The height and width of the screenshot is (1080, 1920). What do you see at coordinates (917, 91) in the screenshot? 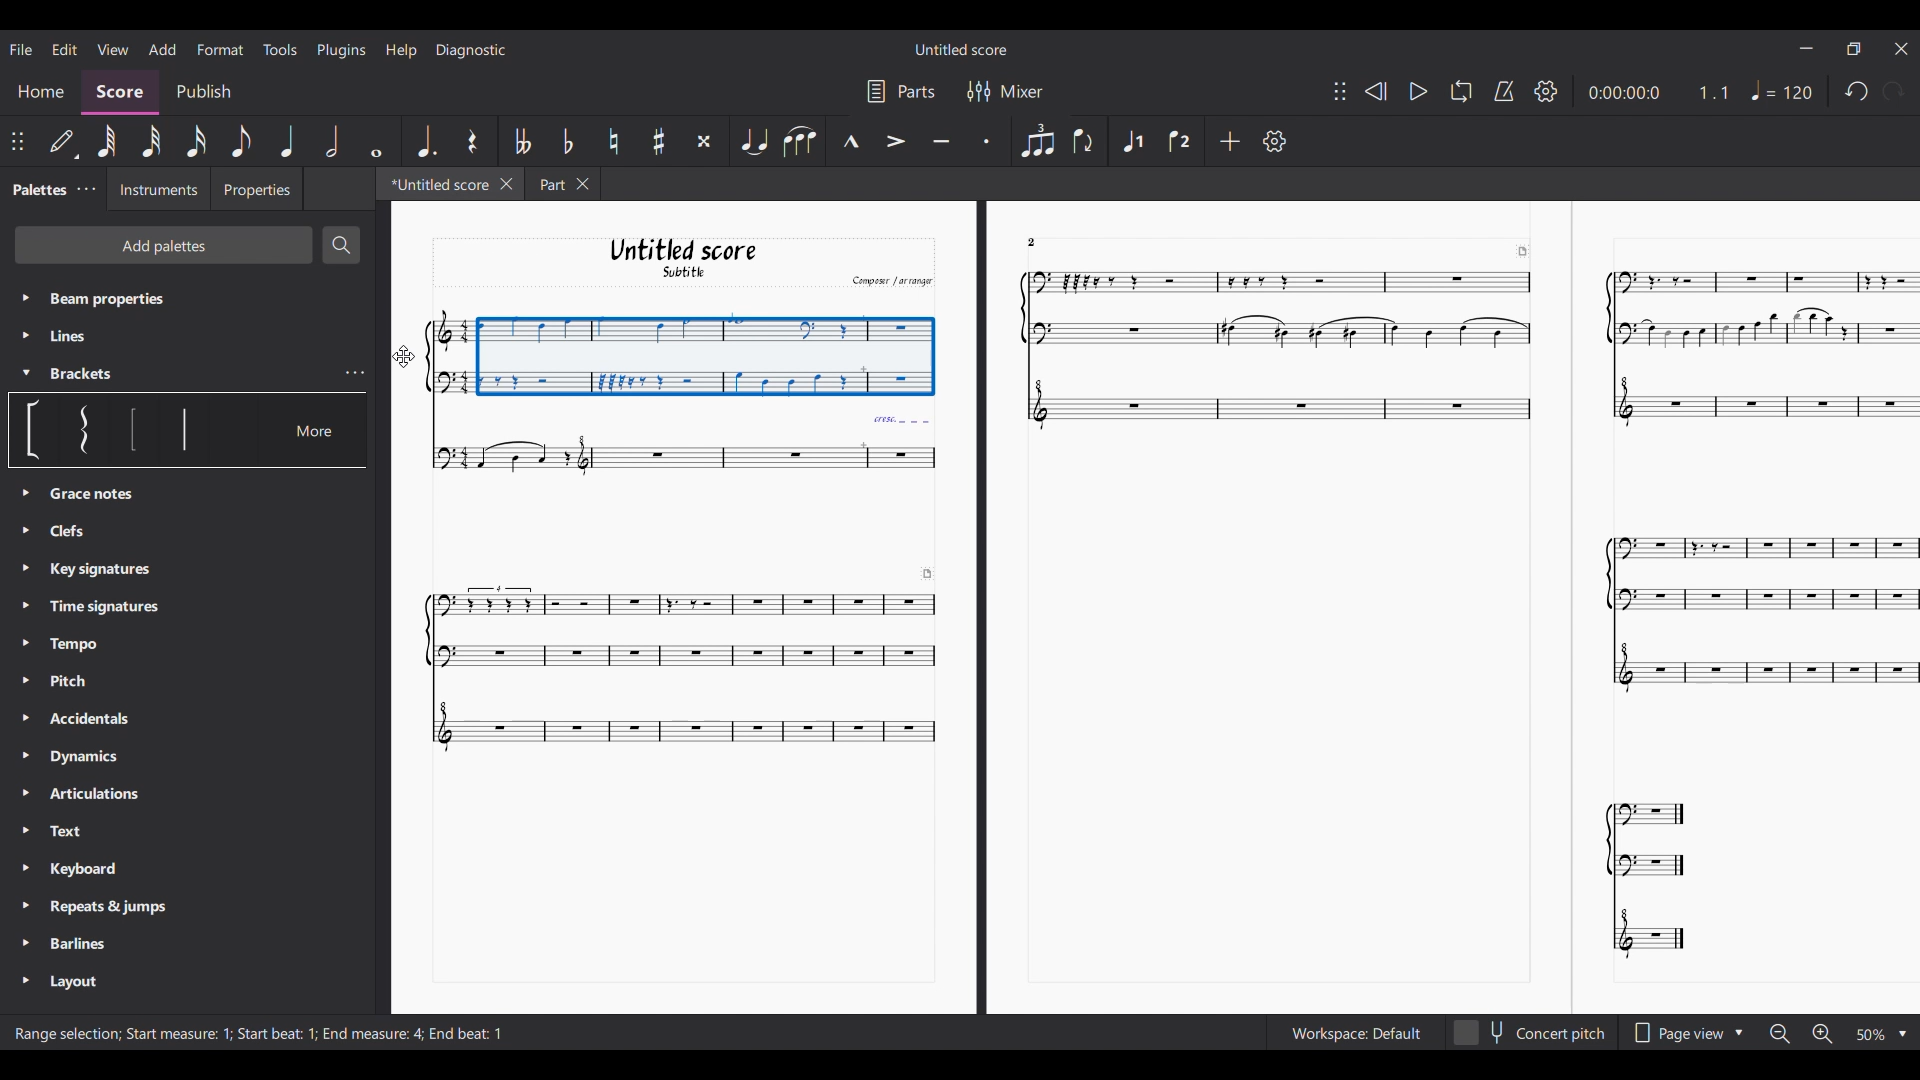
I see `Parts` at bounding box center [917, 91].